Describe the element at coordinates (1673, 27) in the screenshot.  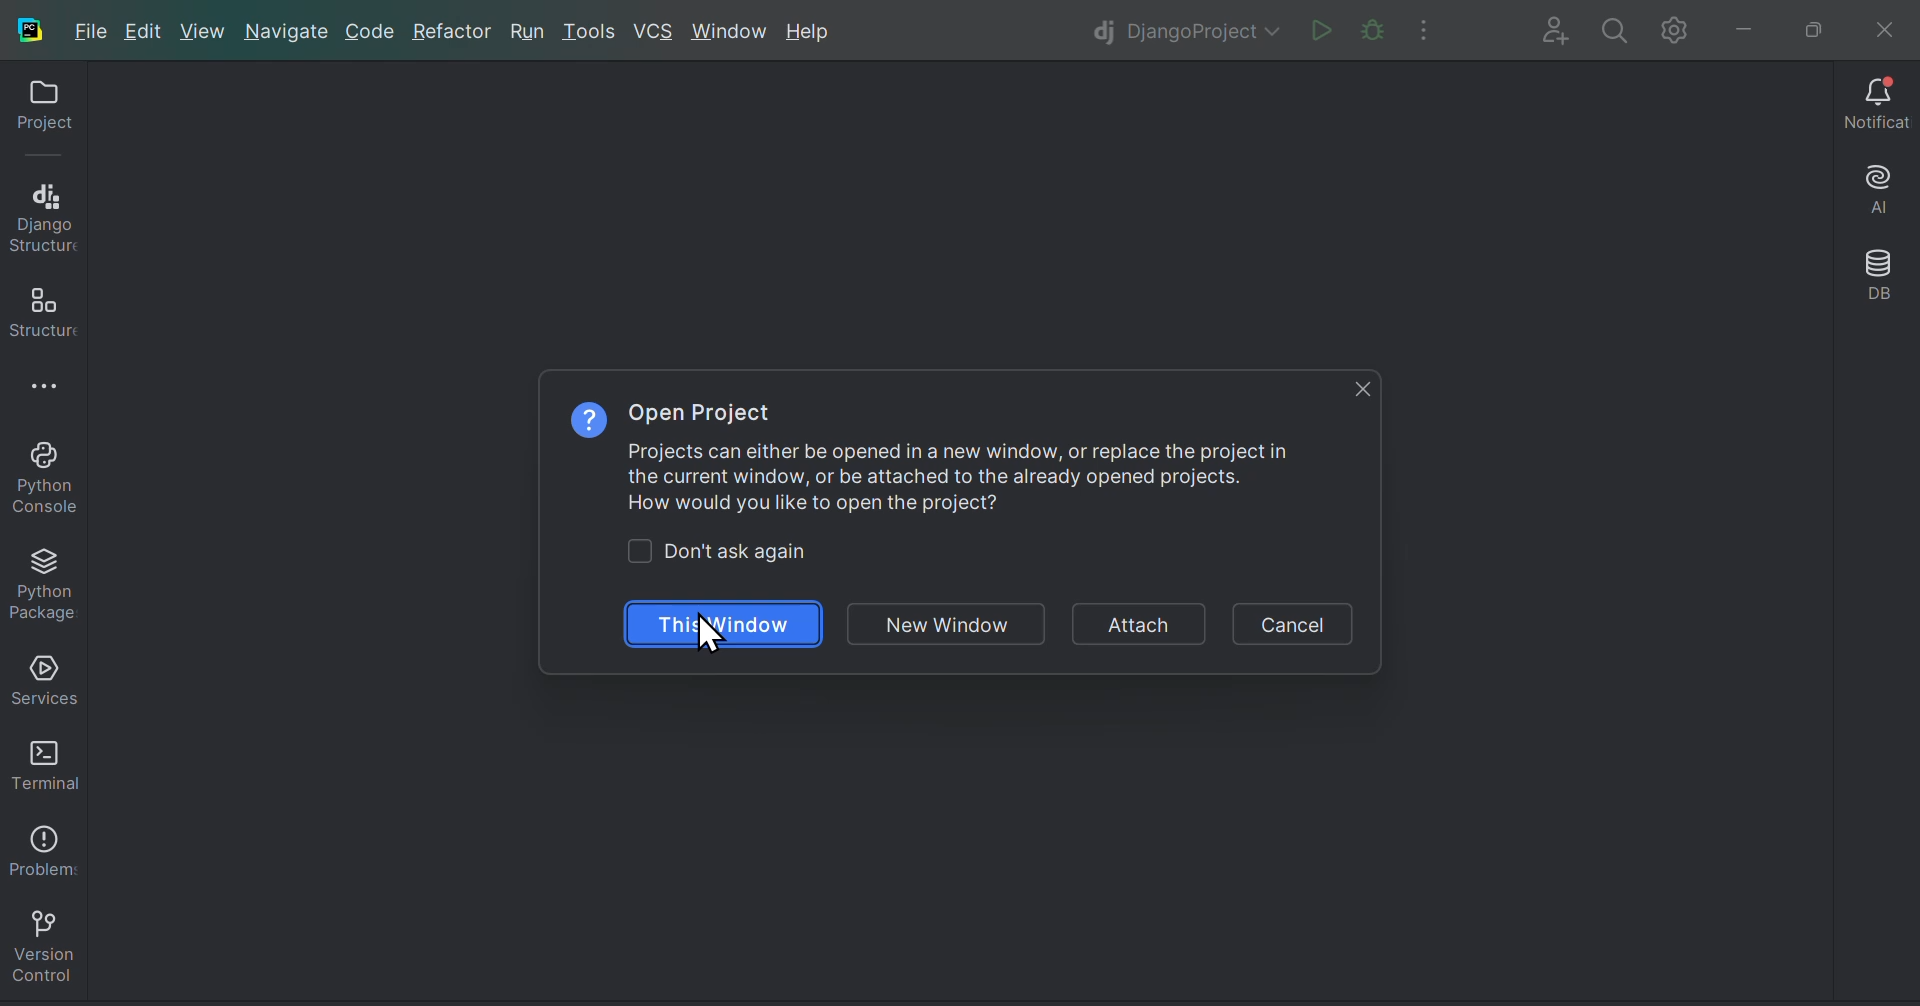
I see `Settings` at that location.